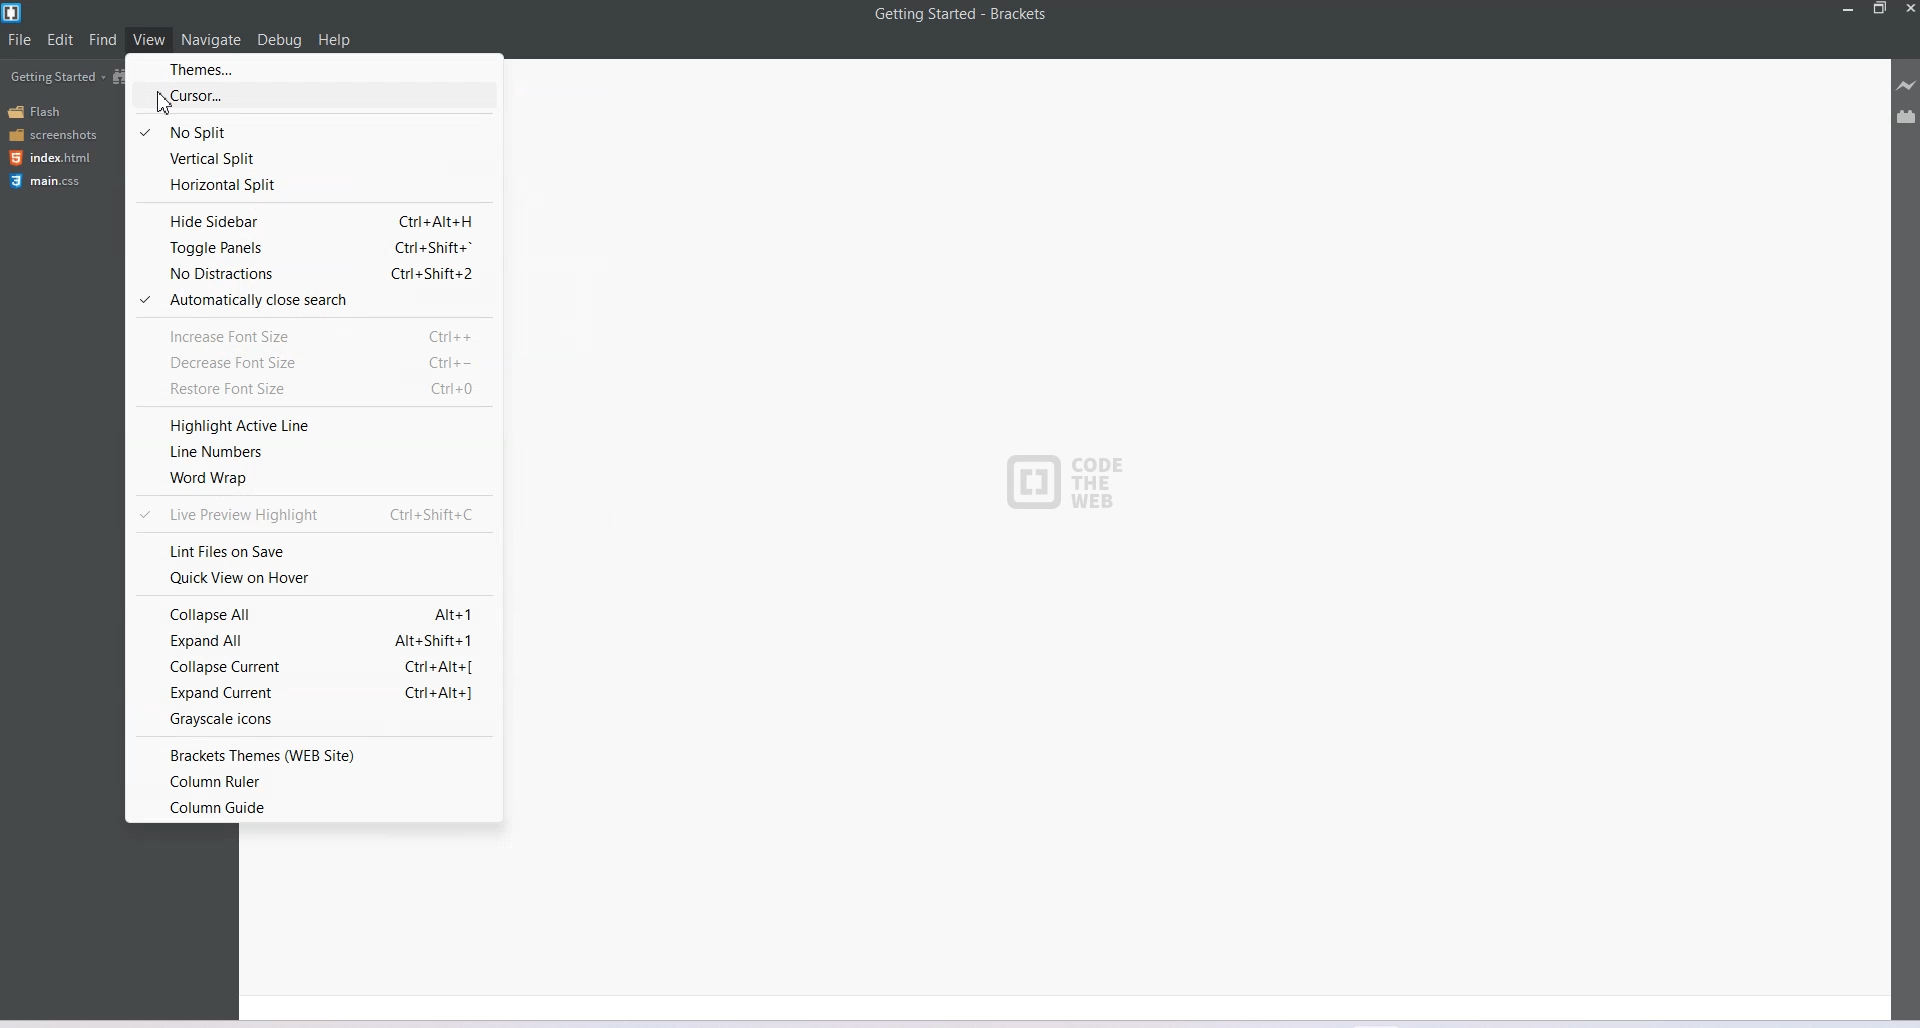 The height and width of the screenshot is (1028, 1920). I want to click on Bracket theme WEB site, so click(313, 754).